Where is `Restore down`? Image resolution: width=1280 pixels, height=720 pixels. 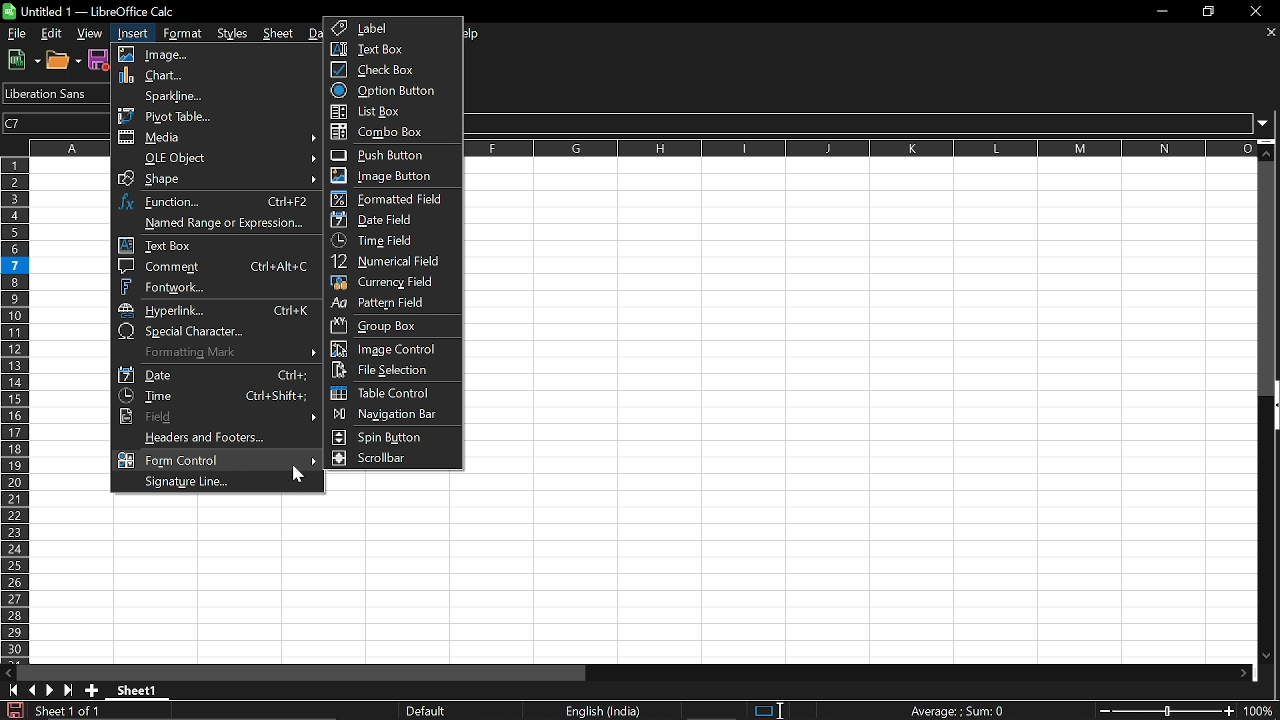
Restore down is located at coordinates (1208, 13).